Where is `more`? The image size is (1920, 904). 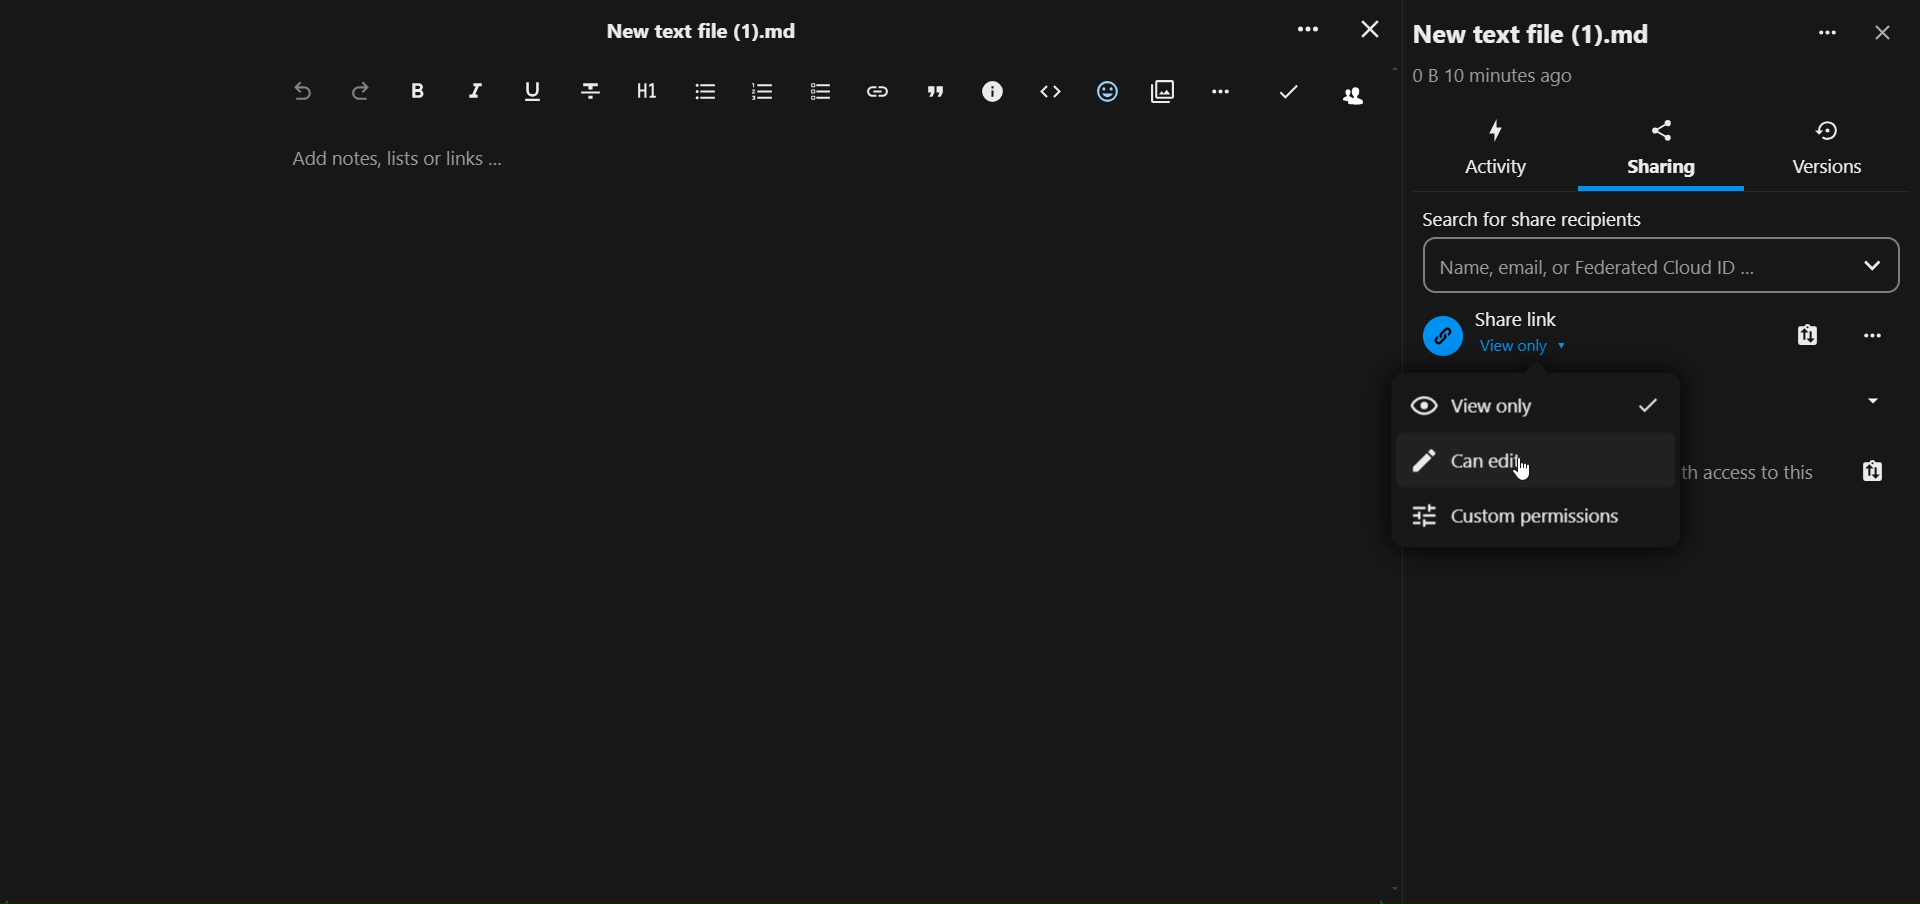
more is located at coordinates (1302, 33).